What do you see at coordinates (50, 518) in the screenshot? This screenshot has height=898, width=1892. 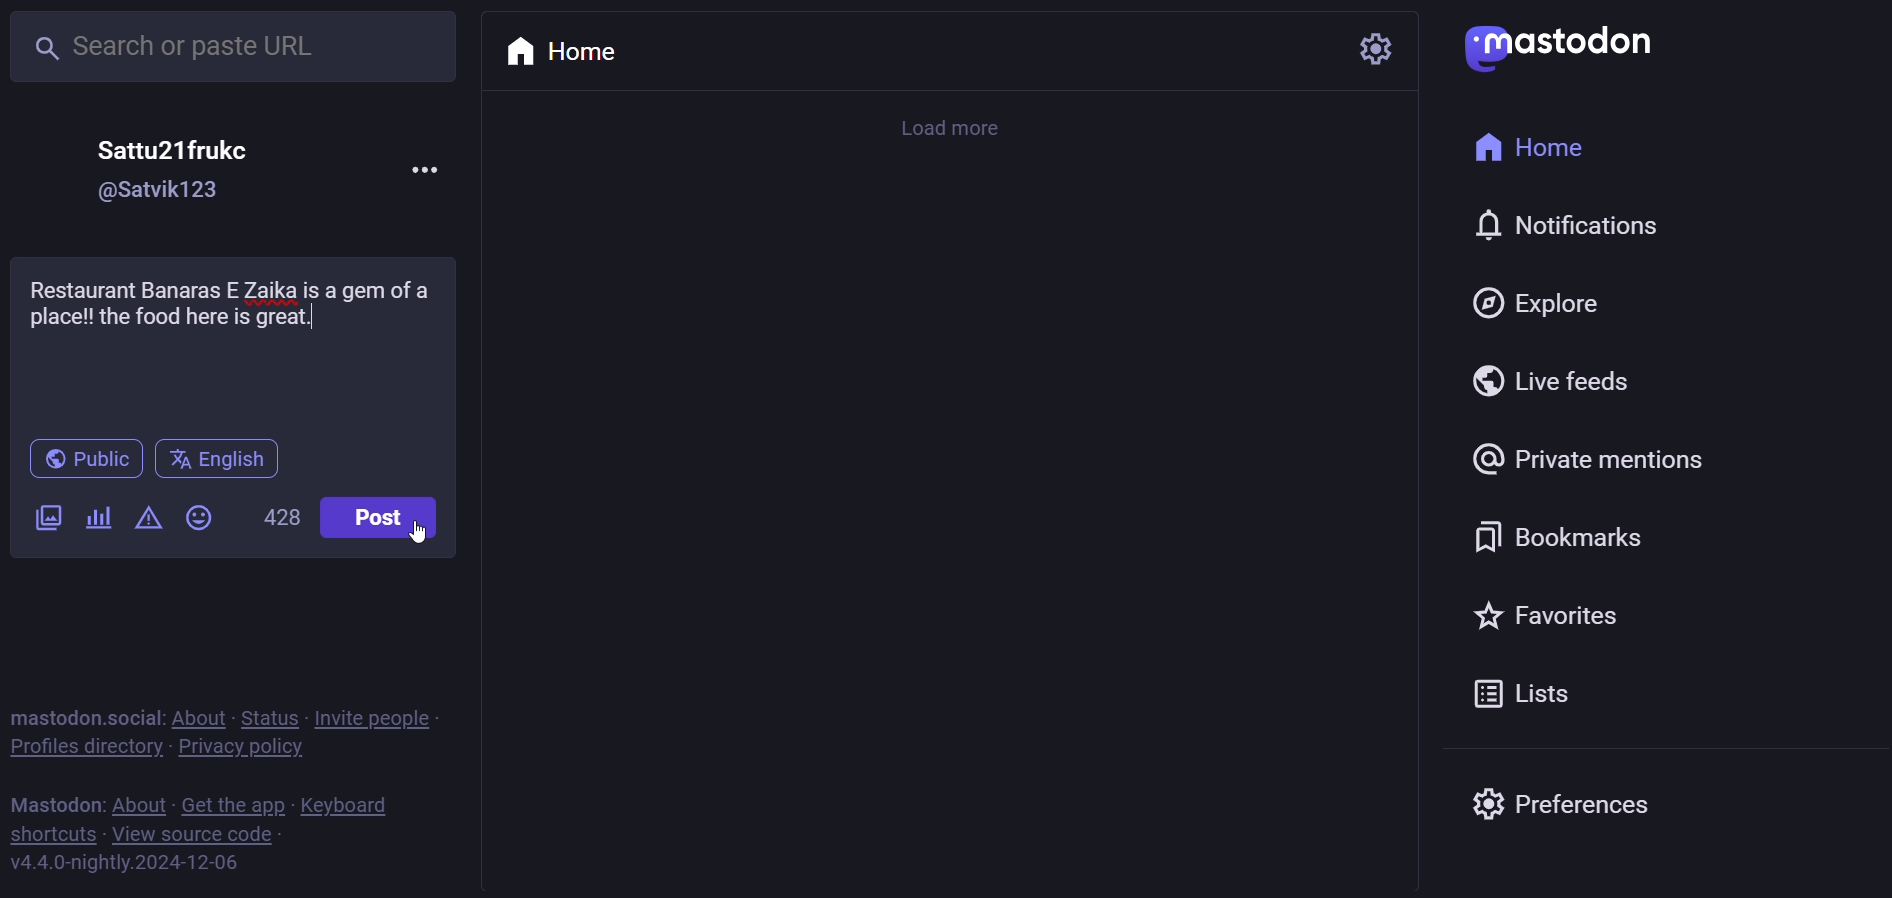 I see `images/video` at bounding box center [50, 518].